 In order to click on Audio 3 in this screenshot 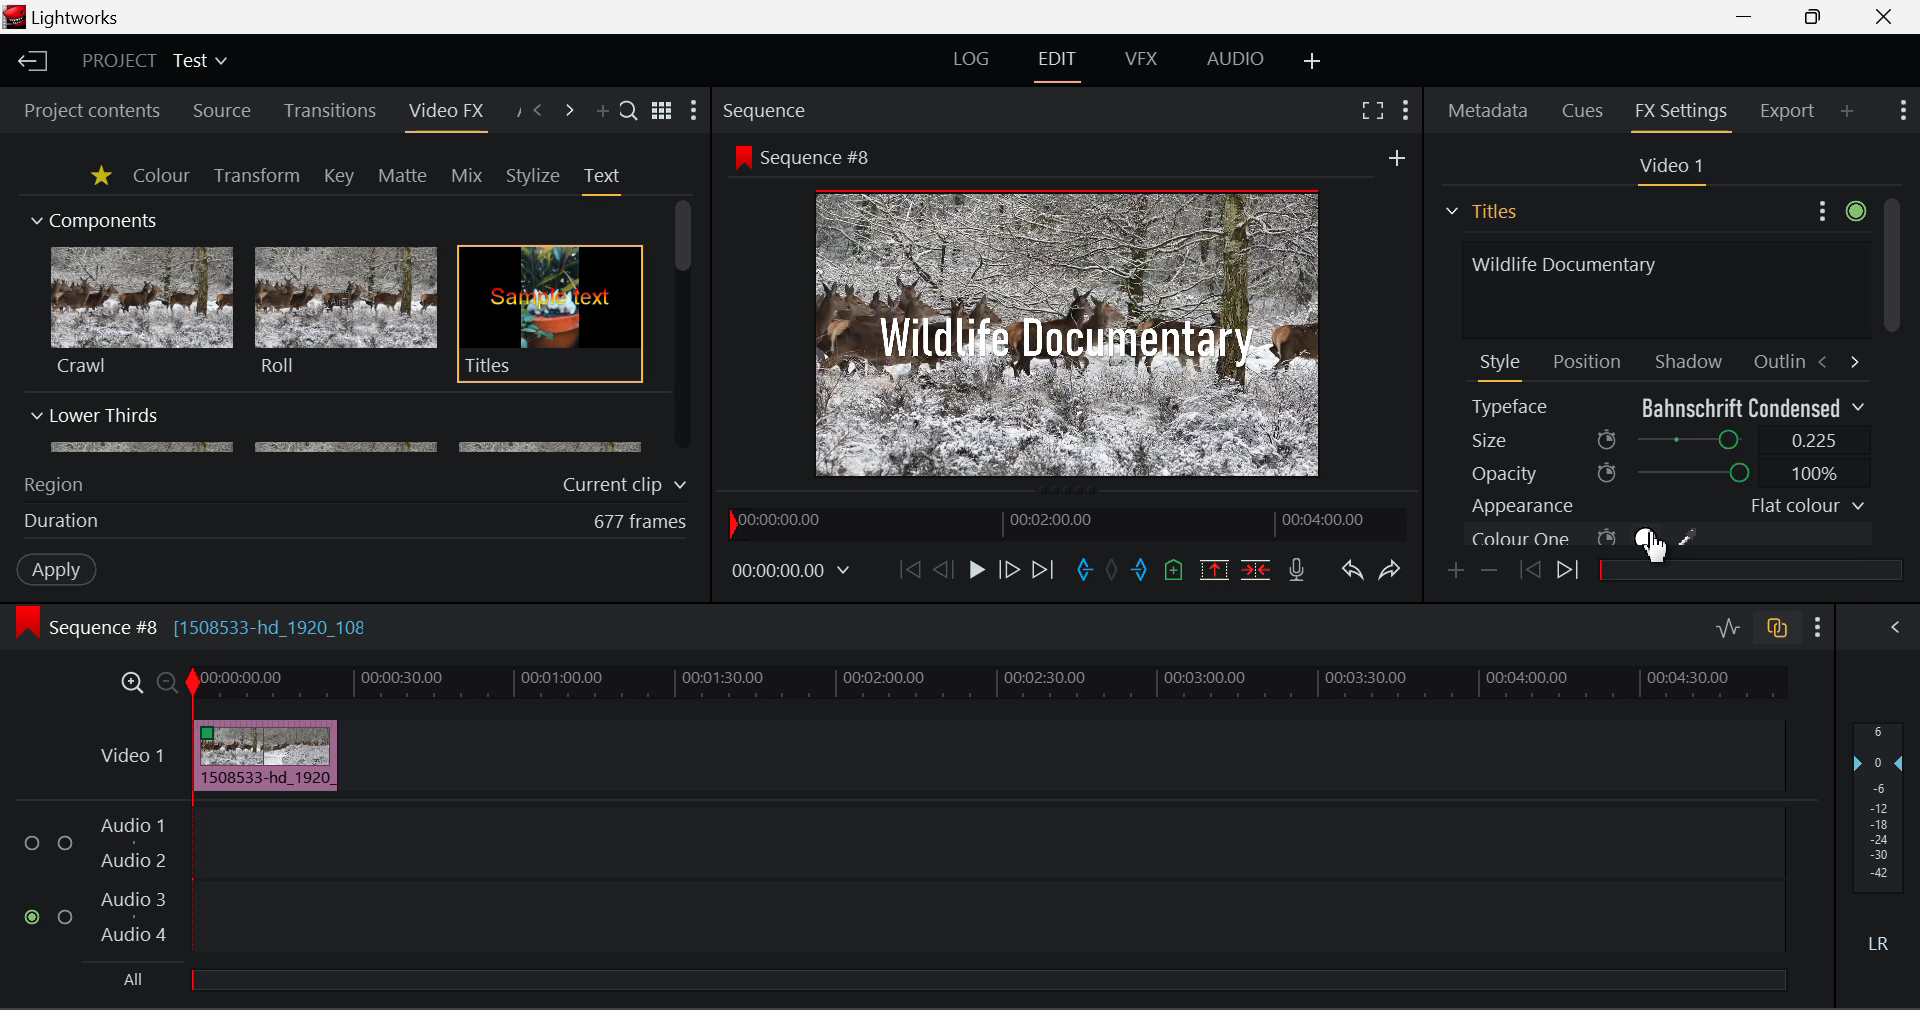, I will do `click(132, 898)`.